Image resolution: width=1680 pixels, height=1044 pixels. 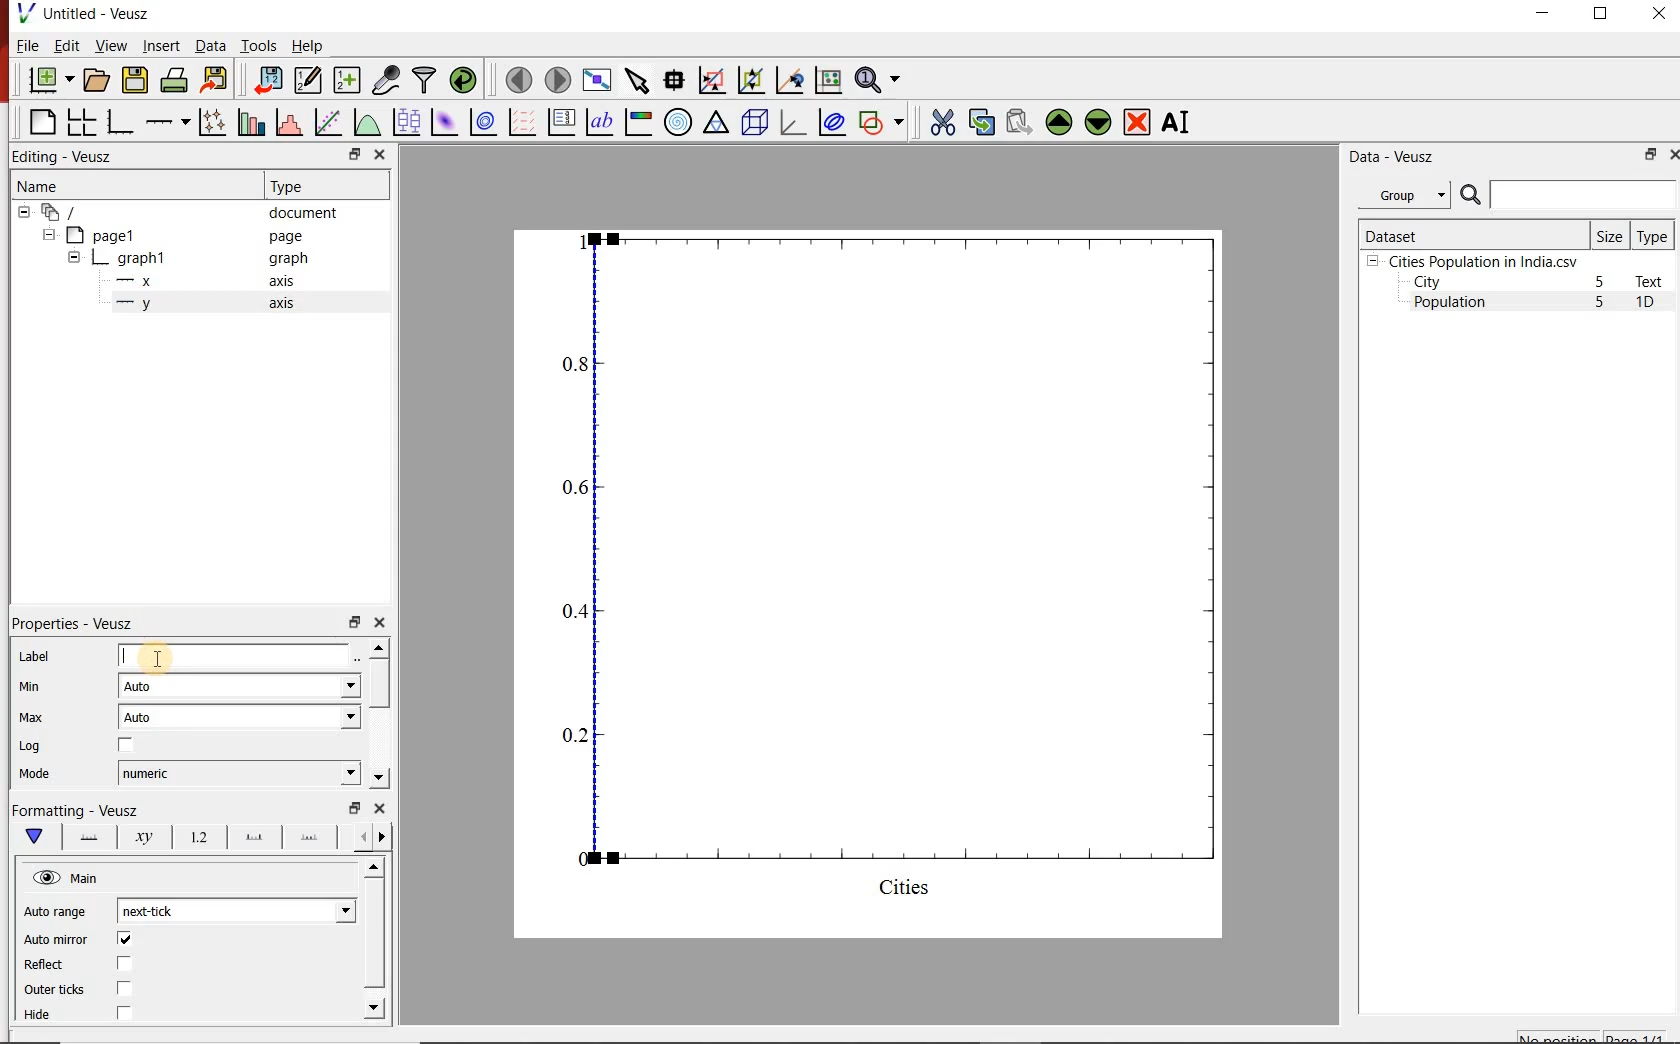 What do you see at coordinates (126, 745) in the screenshot?
I see `check/uncheck` at bounding box center [126, 745].